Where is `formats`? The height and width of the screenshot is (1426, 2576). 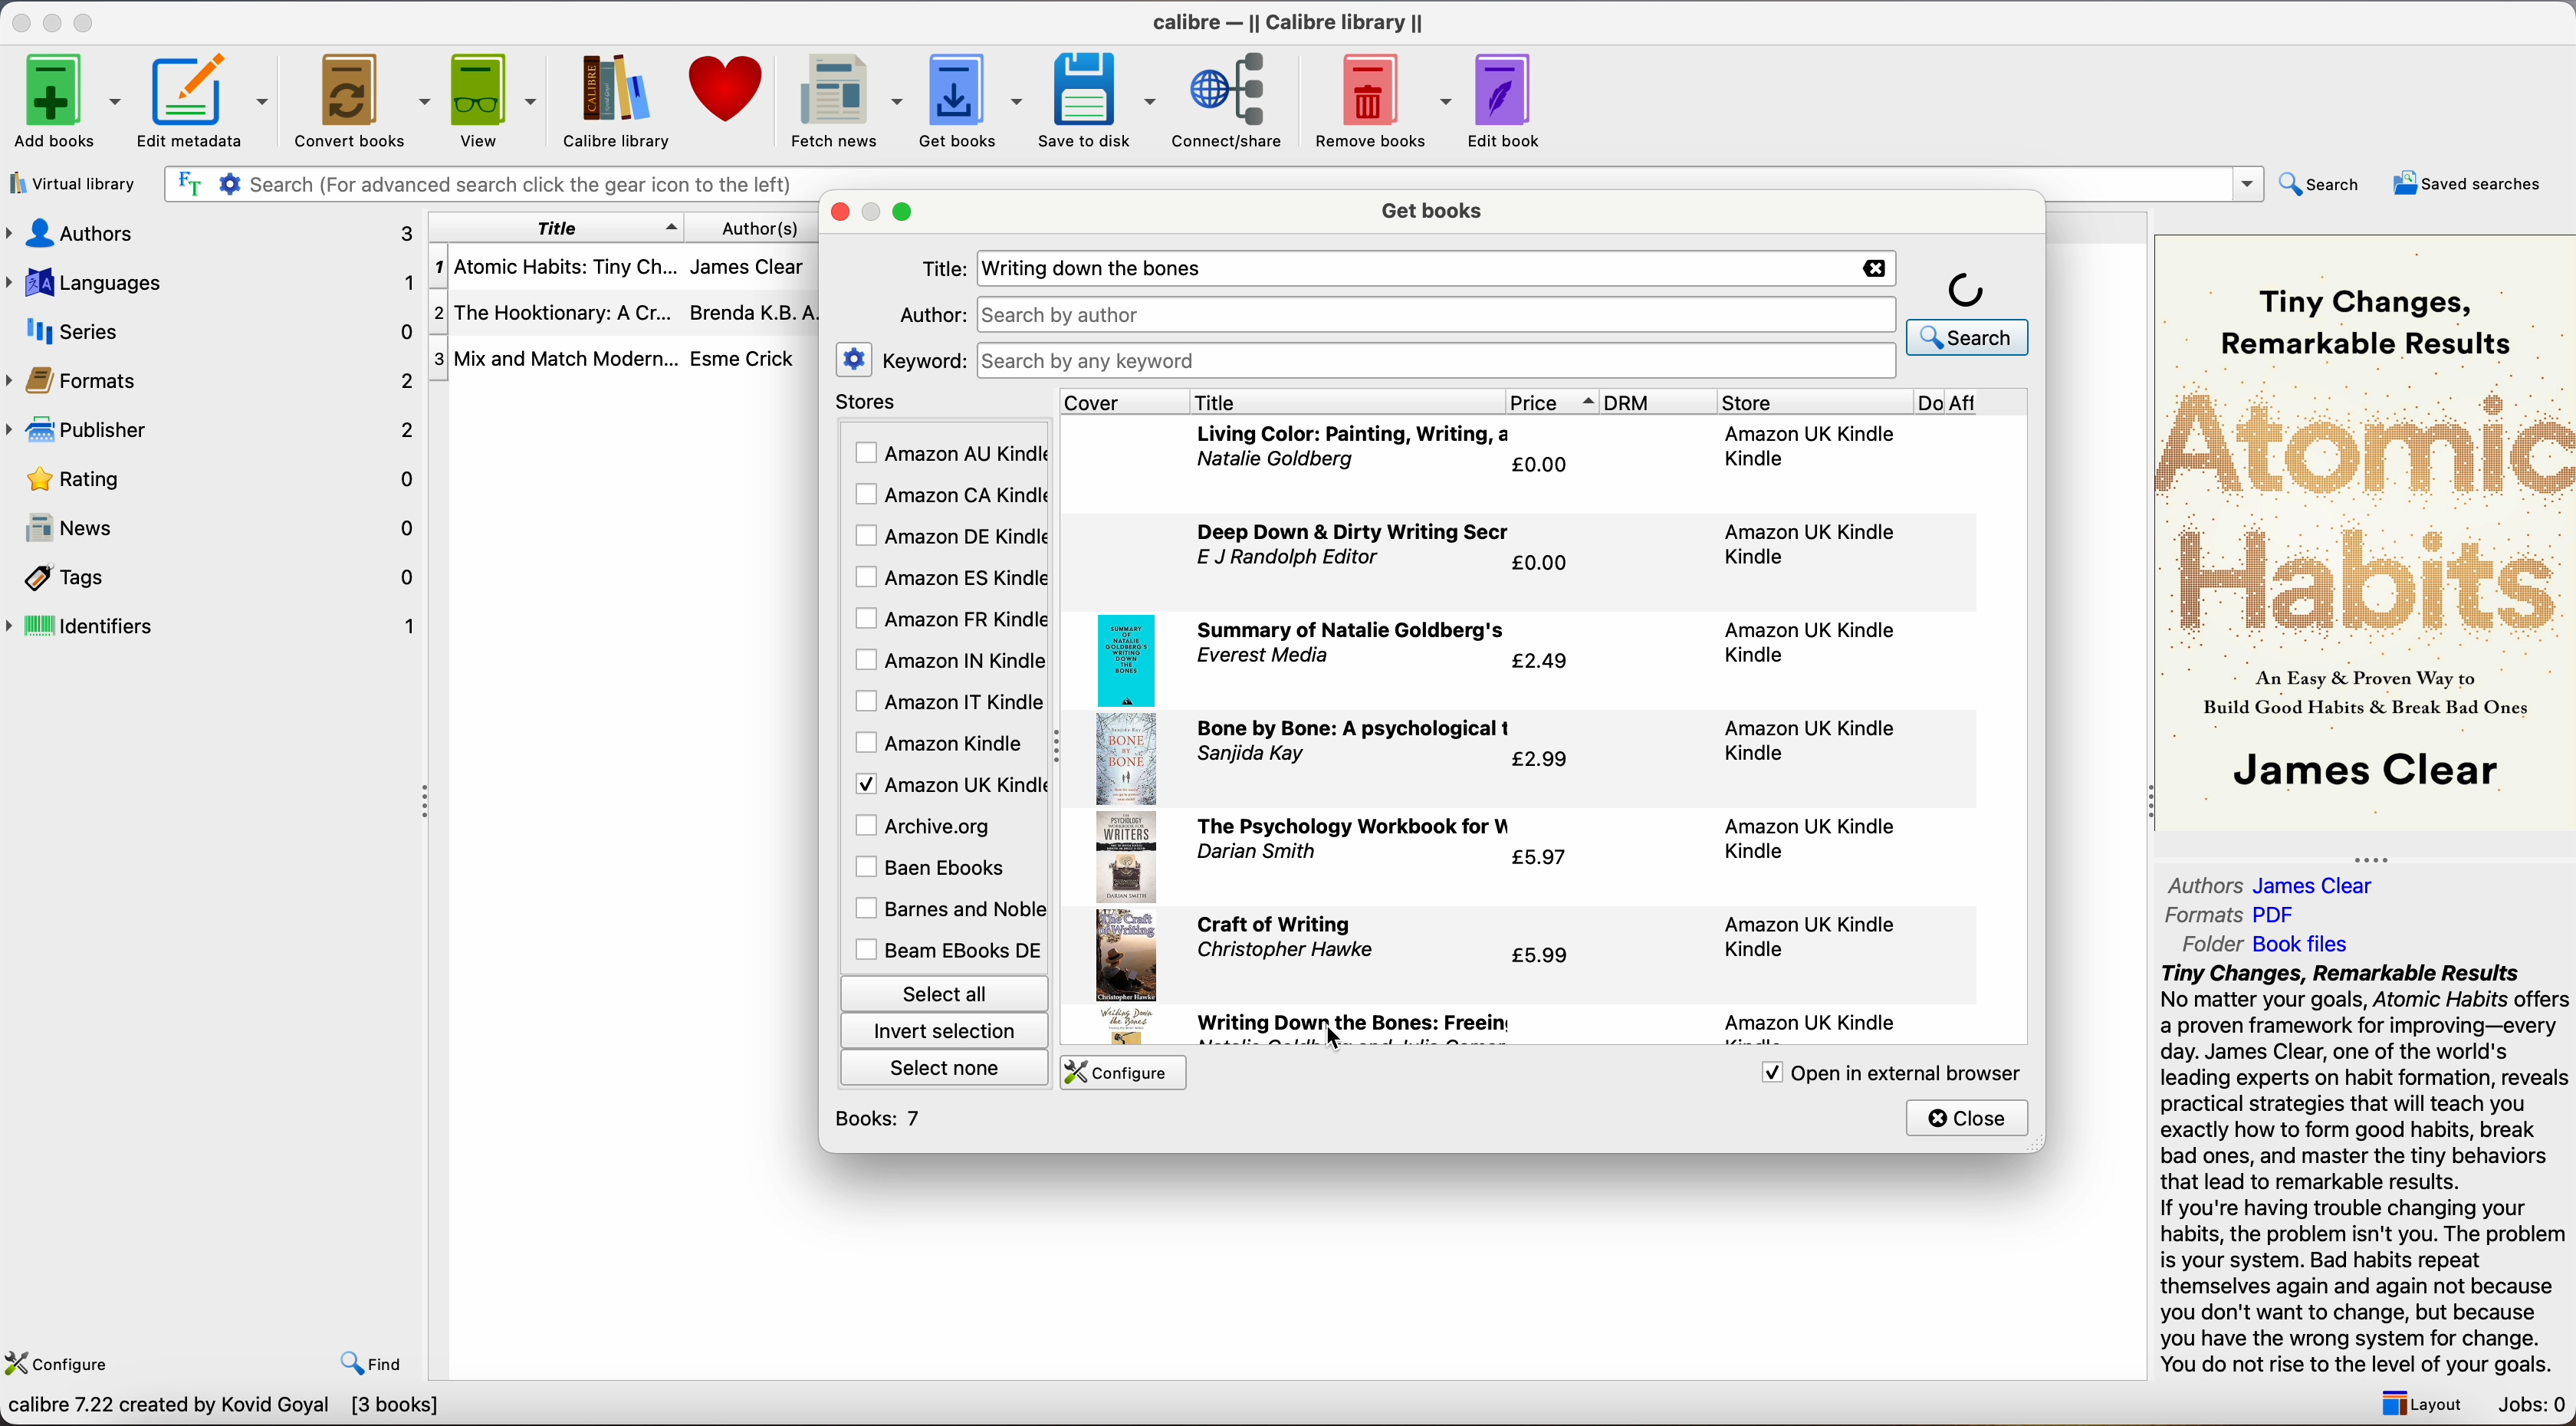
formats is located at coordinates (213, 380).